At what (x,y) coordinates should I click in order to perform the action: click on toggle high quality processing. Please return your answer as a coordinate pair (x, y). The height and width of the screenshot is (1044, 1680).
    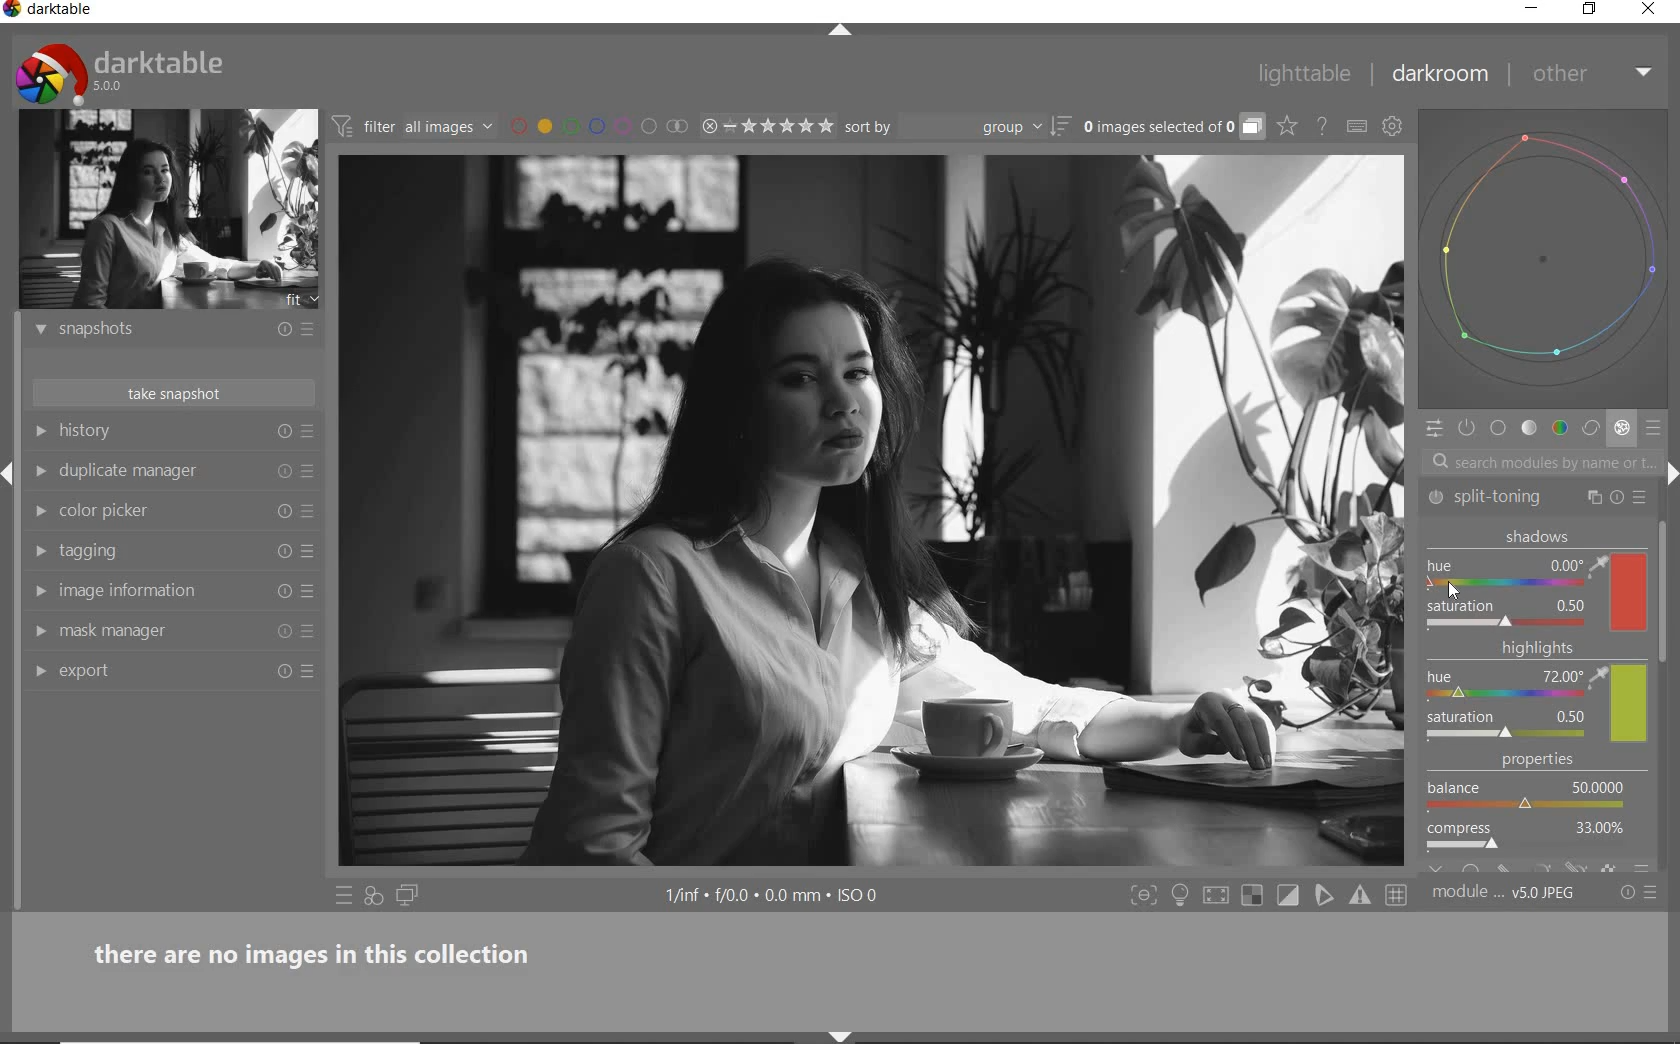
    Looking at the image, I should click on (1218, 896).